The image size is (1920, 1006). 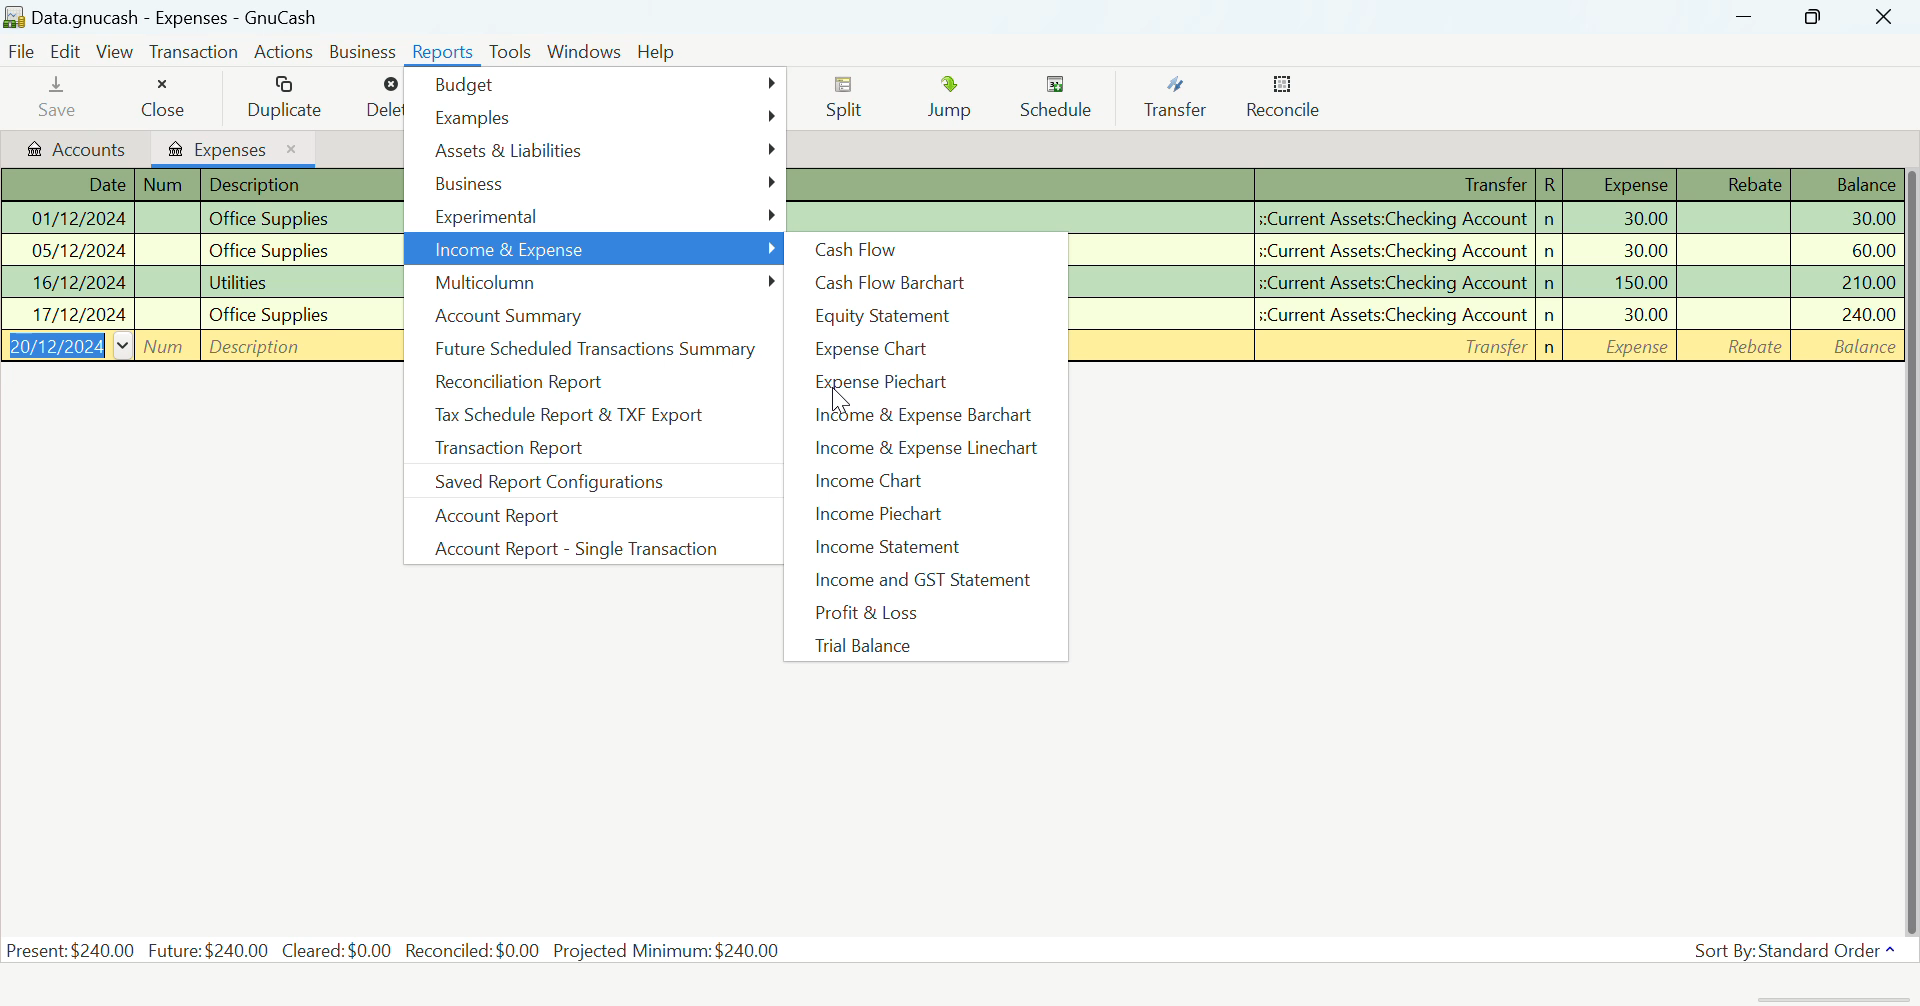 What do you see at coordinates (193, 282) in the screenshot?
I see `Office Supplies Transaction` at bounding box center [193, 282].